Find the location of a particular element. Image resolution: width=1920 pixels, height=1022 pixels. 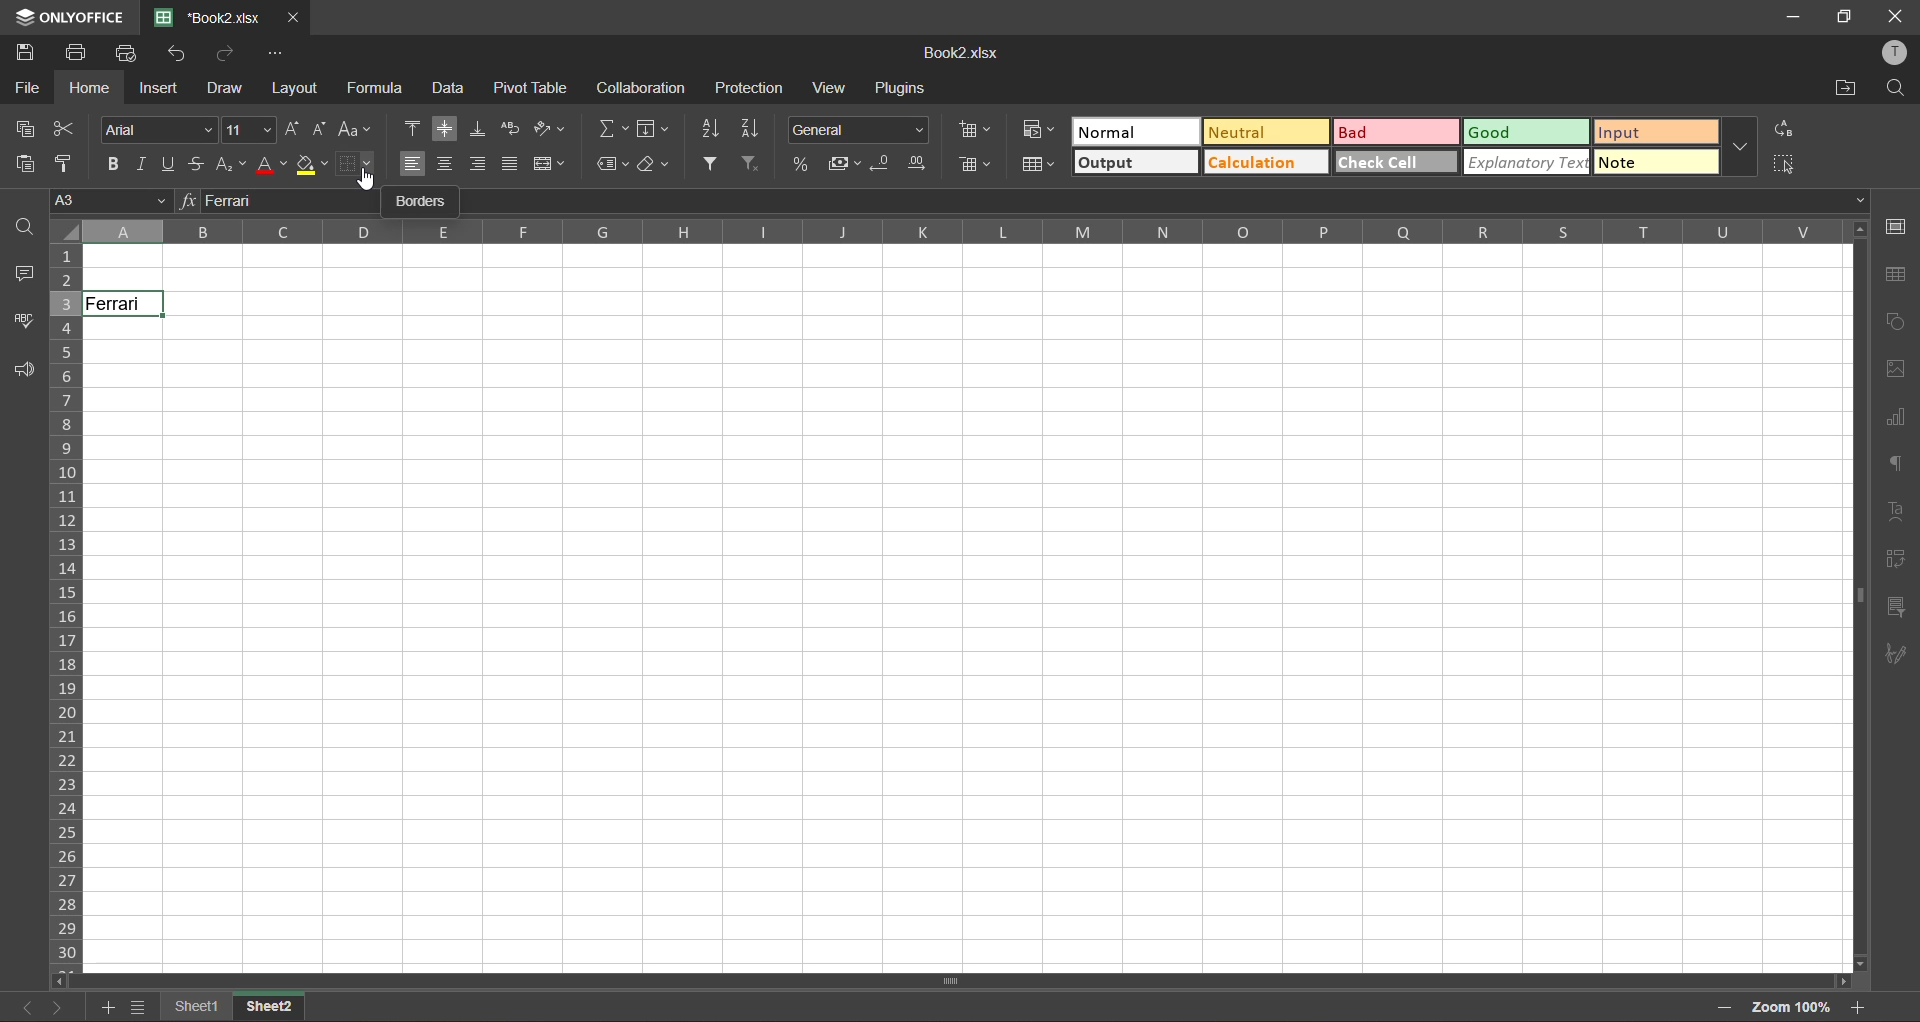

insert cells is located at coordinates (978, 128).